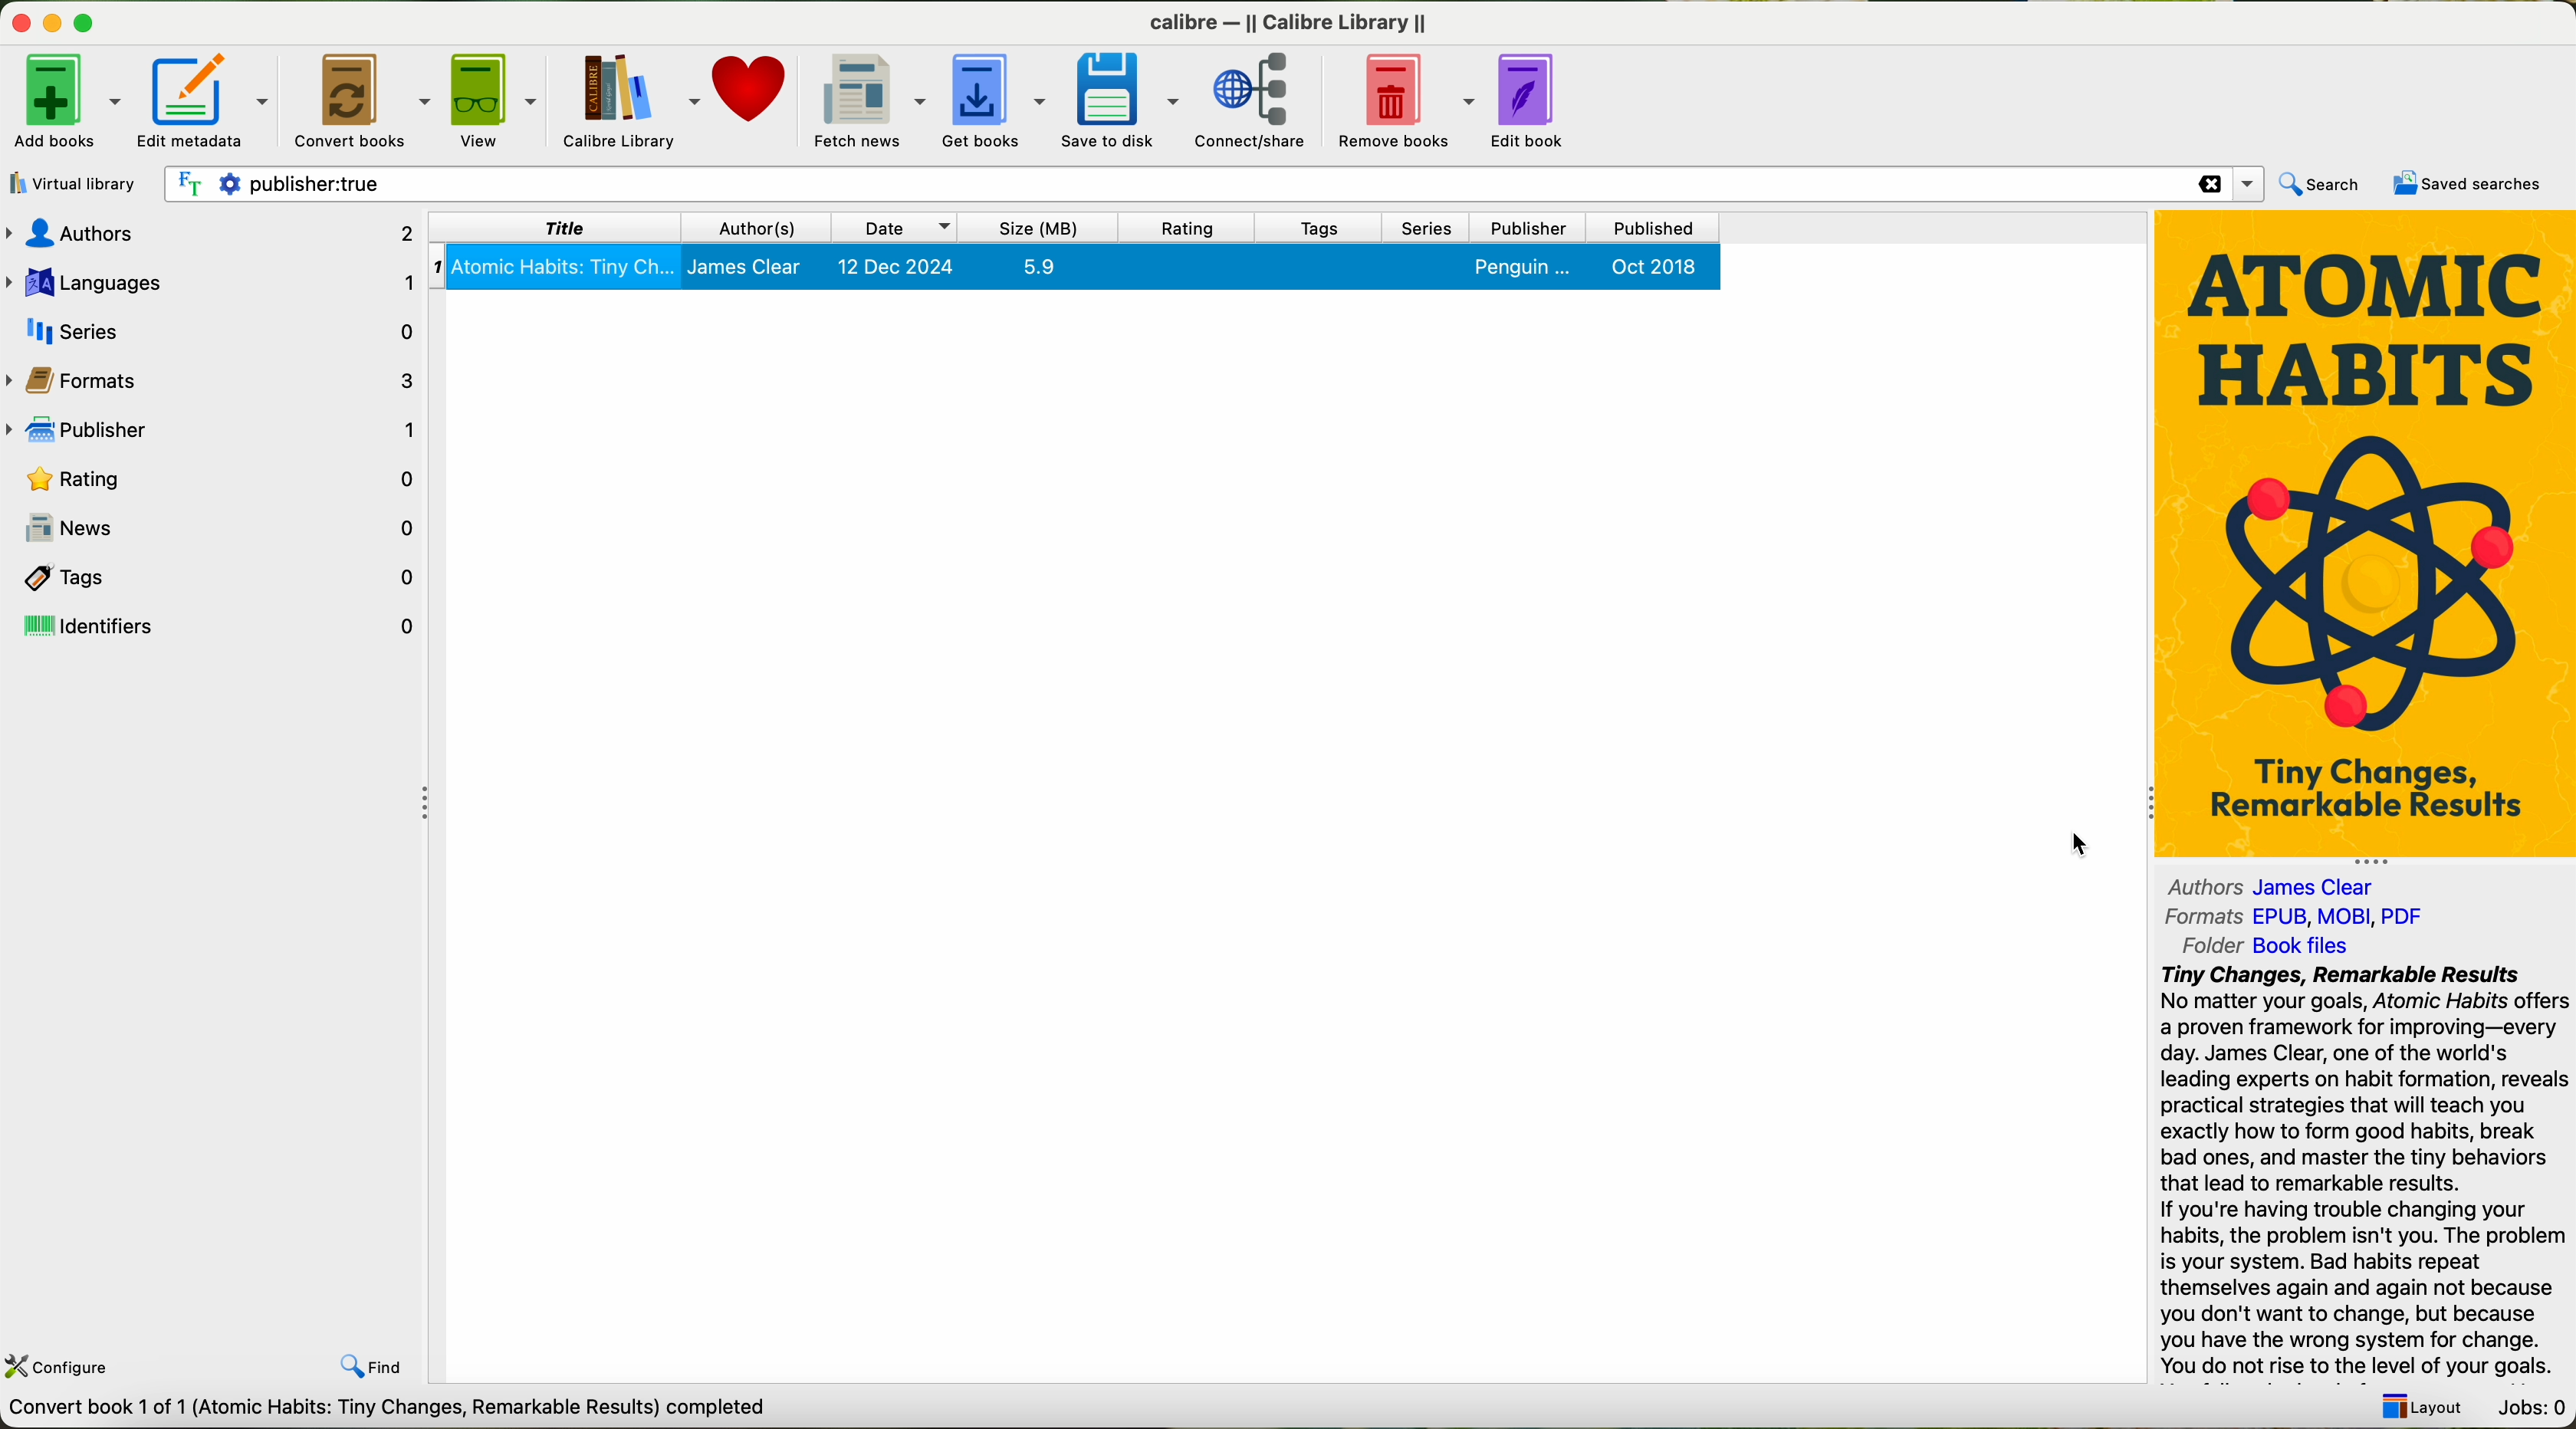 The height and width of the screenshot is (1429, 2576). Describe the element at coordinates (1528, 101) in the screenshot. I see `edit book` at that location.